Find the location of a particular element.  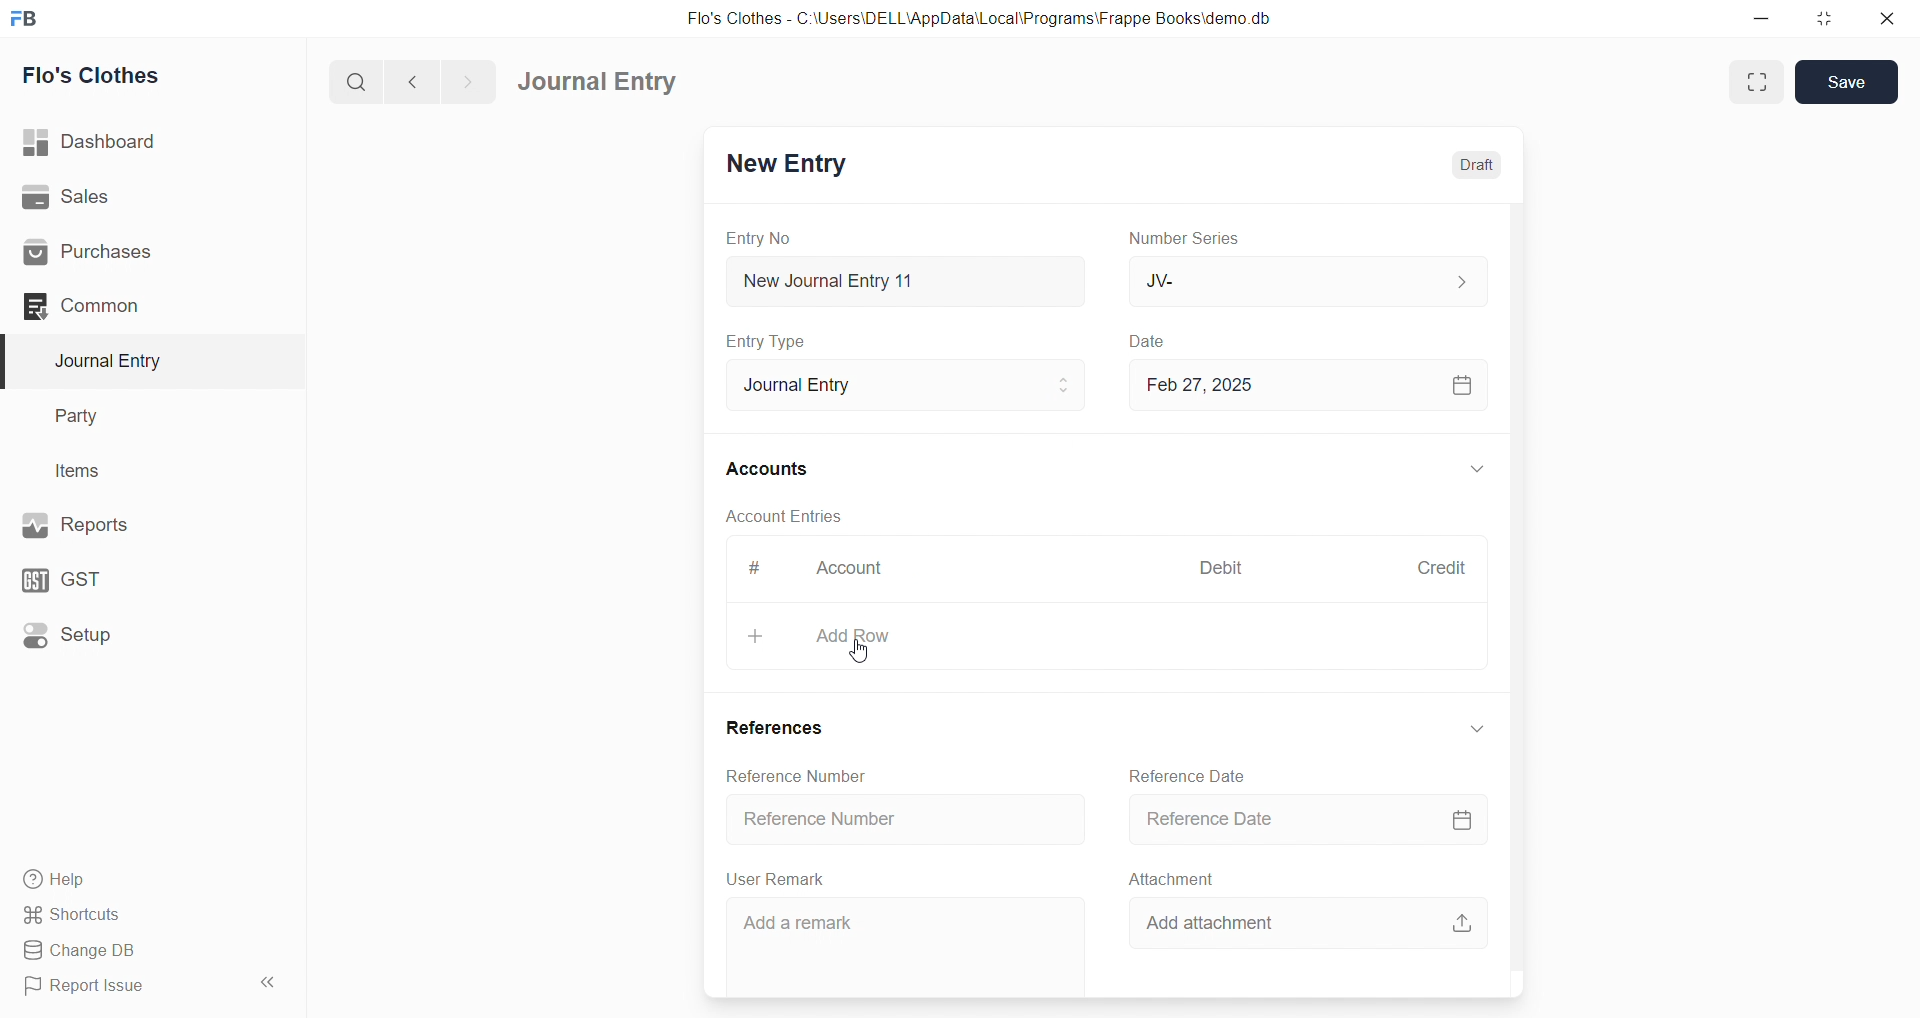

Debit is located at coordinates (1225, 566).